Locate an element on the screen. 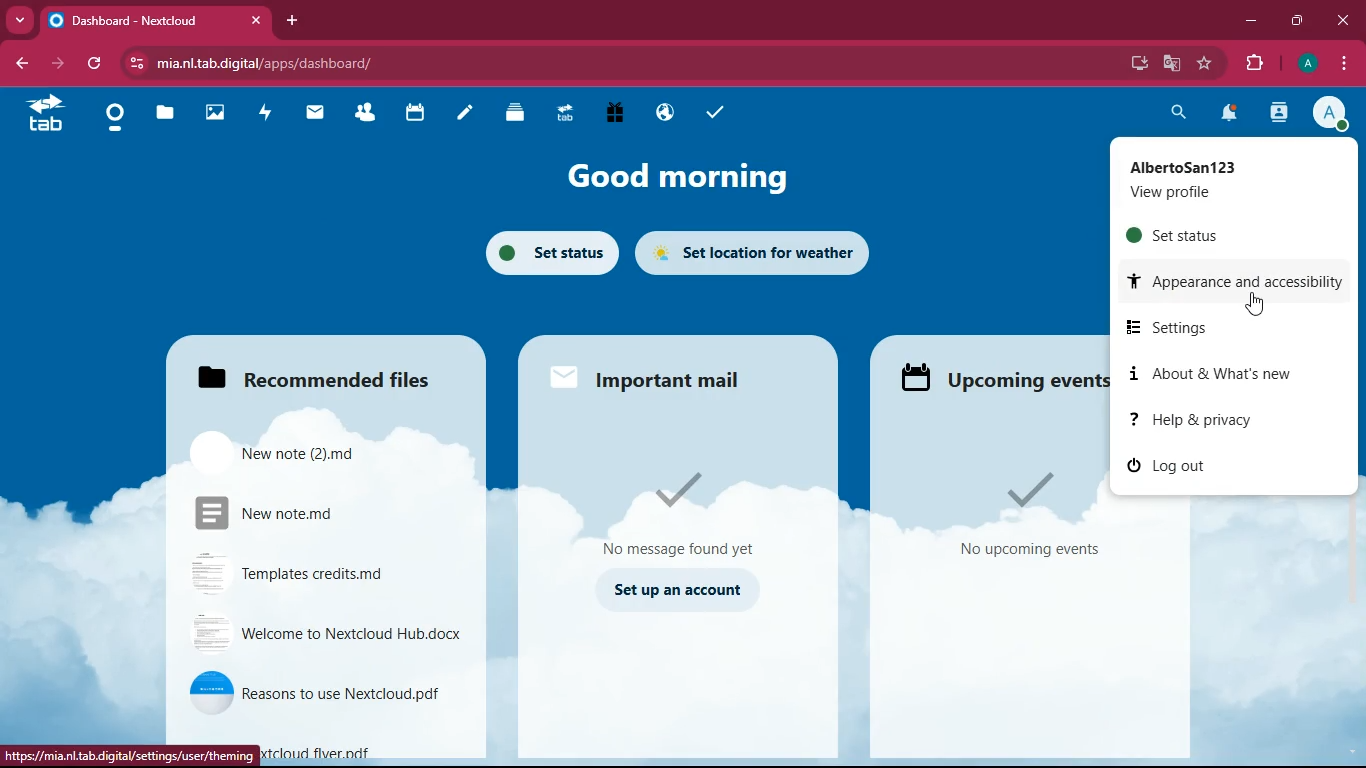  file is located at coordinates (289, 453).